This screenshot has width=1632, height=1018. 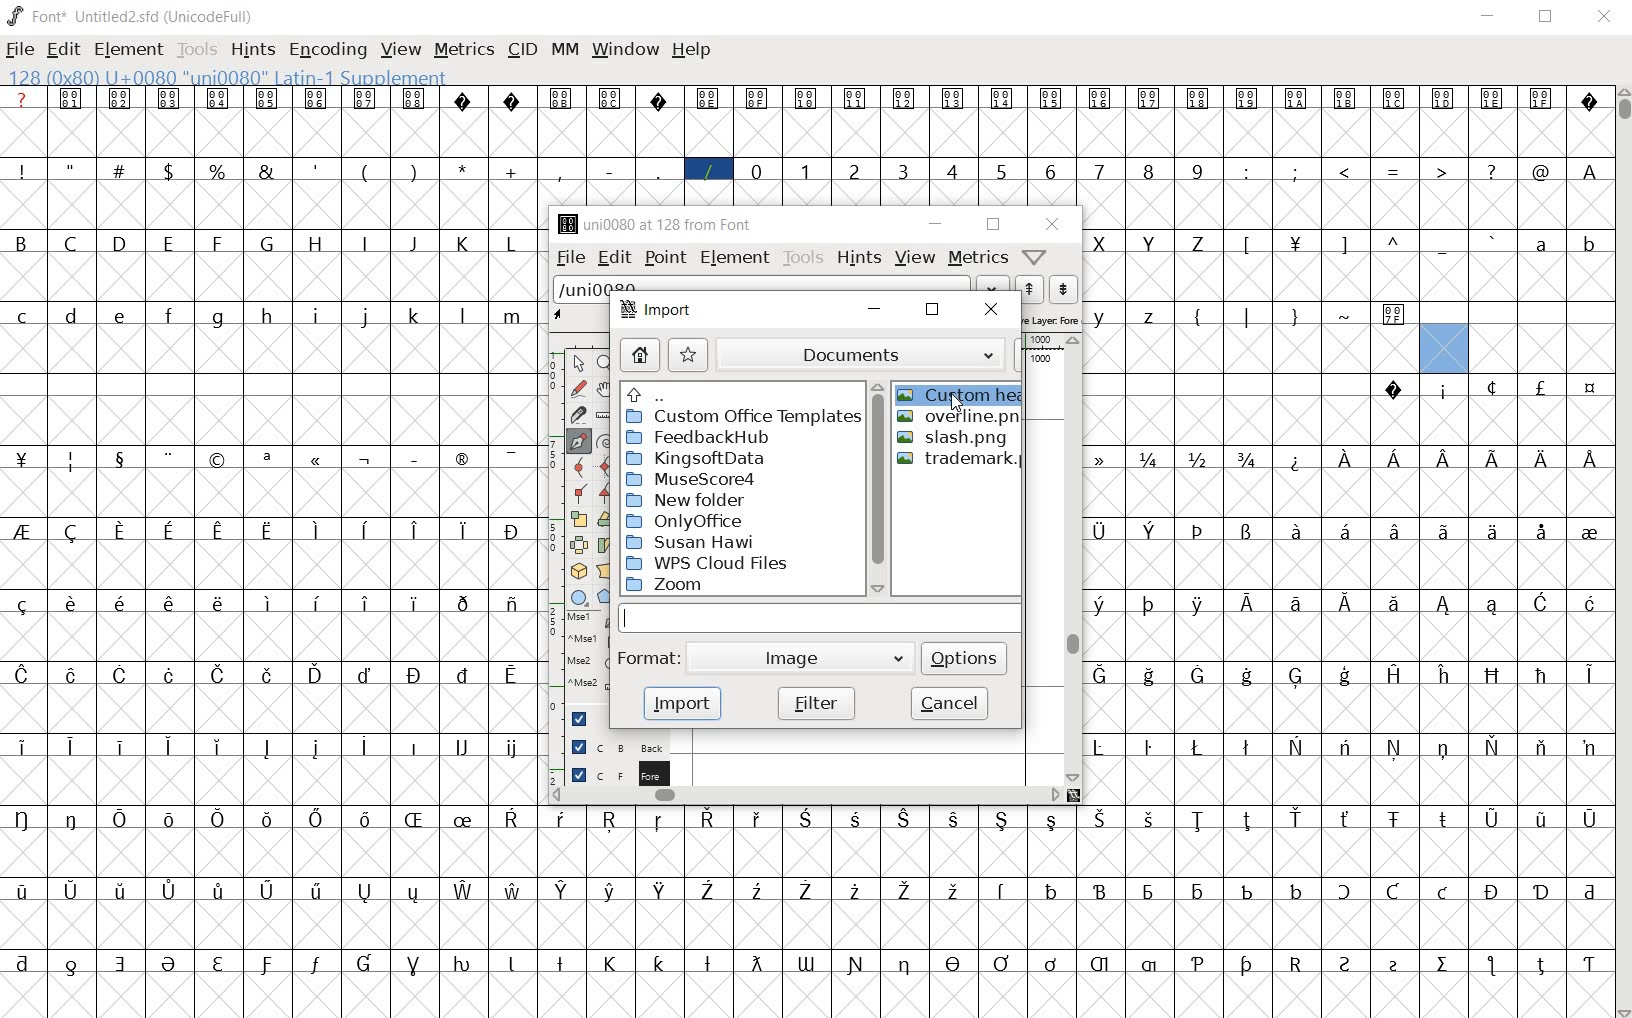 What do you see at coordinates (610, 172) in the screenshot?
I see `glyph` at bounding box center [610, 172].